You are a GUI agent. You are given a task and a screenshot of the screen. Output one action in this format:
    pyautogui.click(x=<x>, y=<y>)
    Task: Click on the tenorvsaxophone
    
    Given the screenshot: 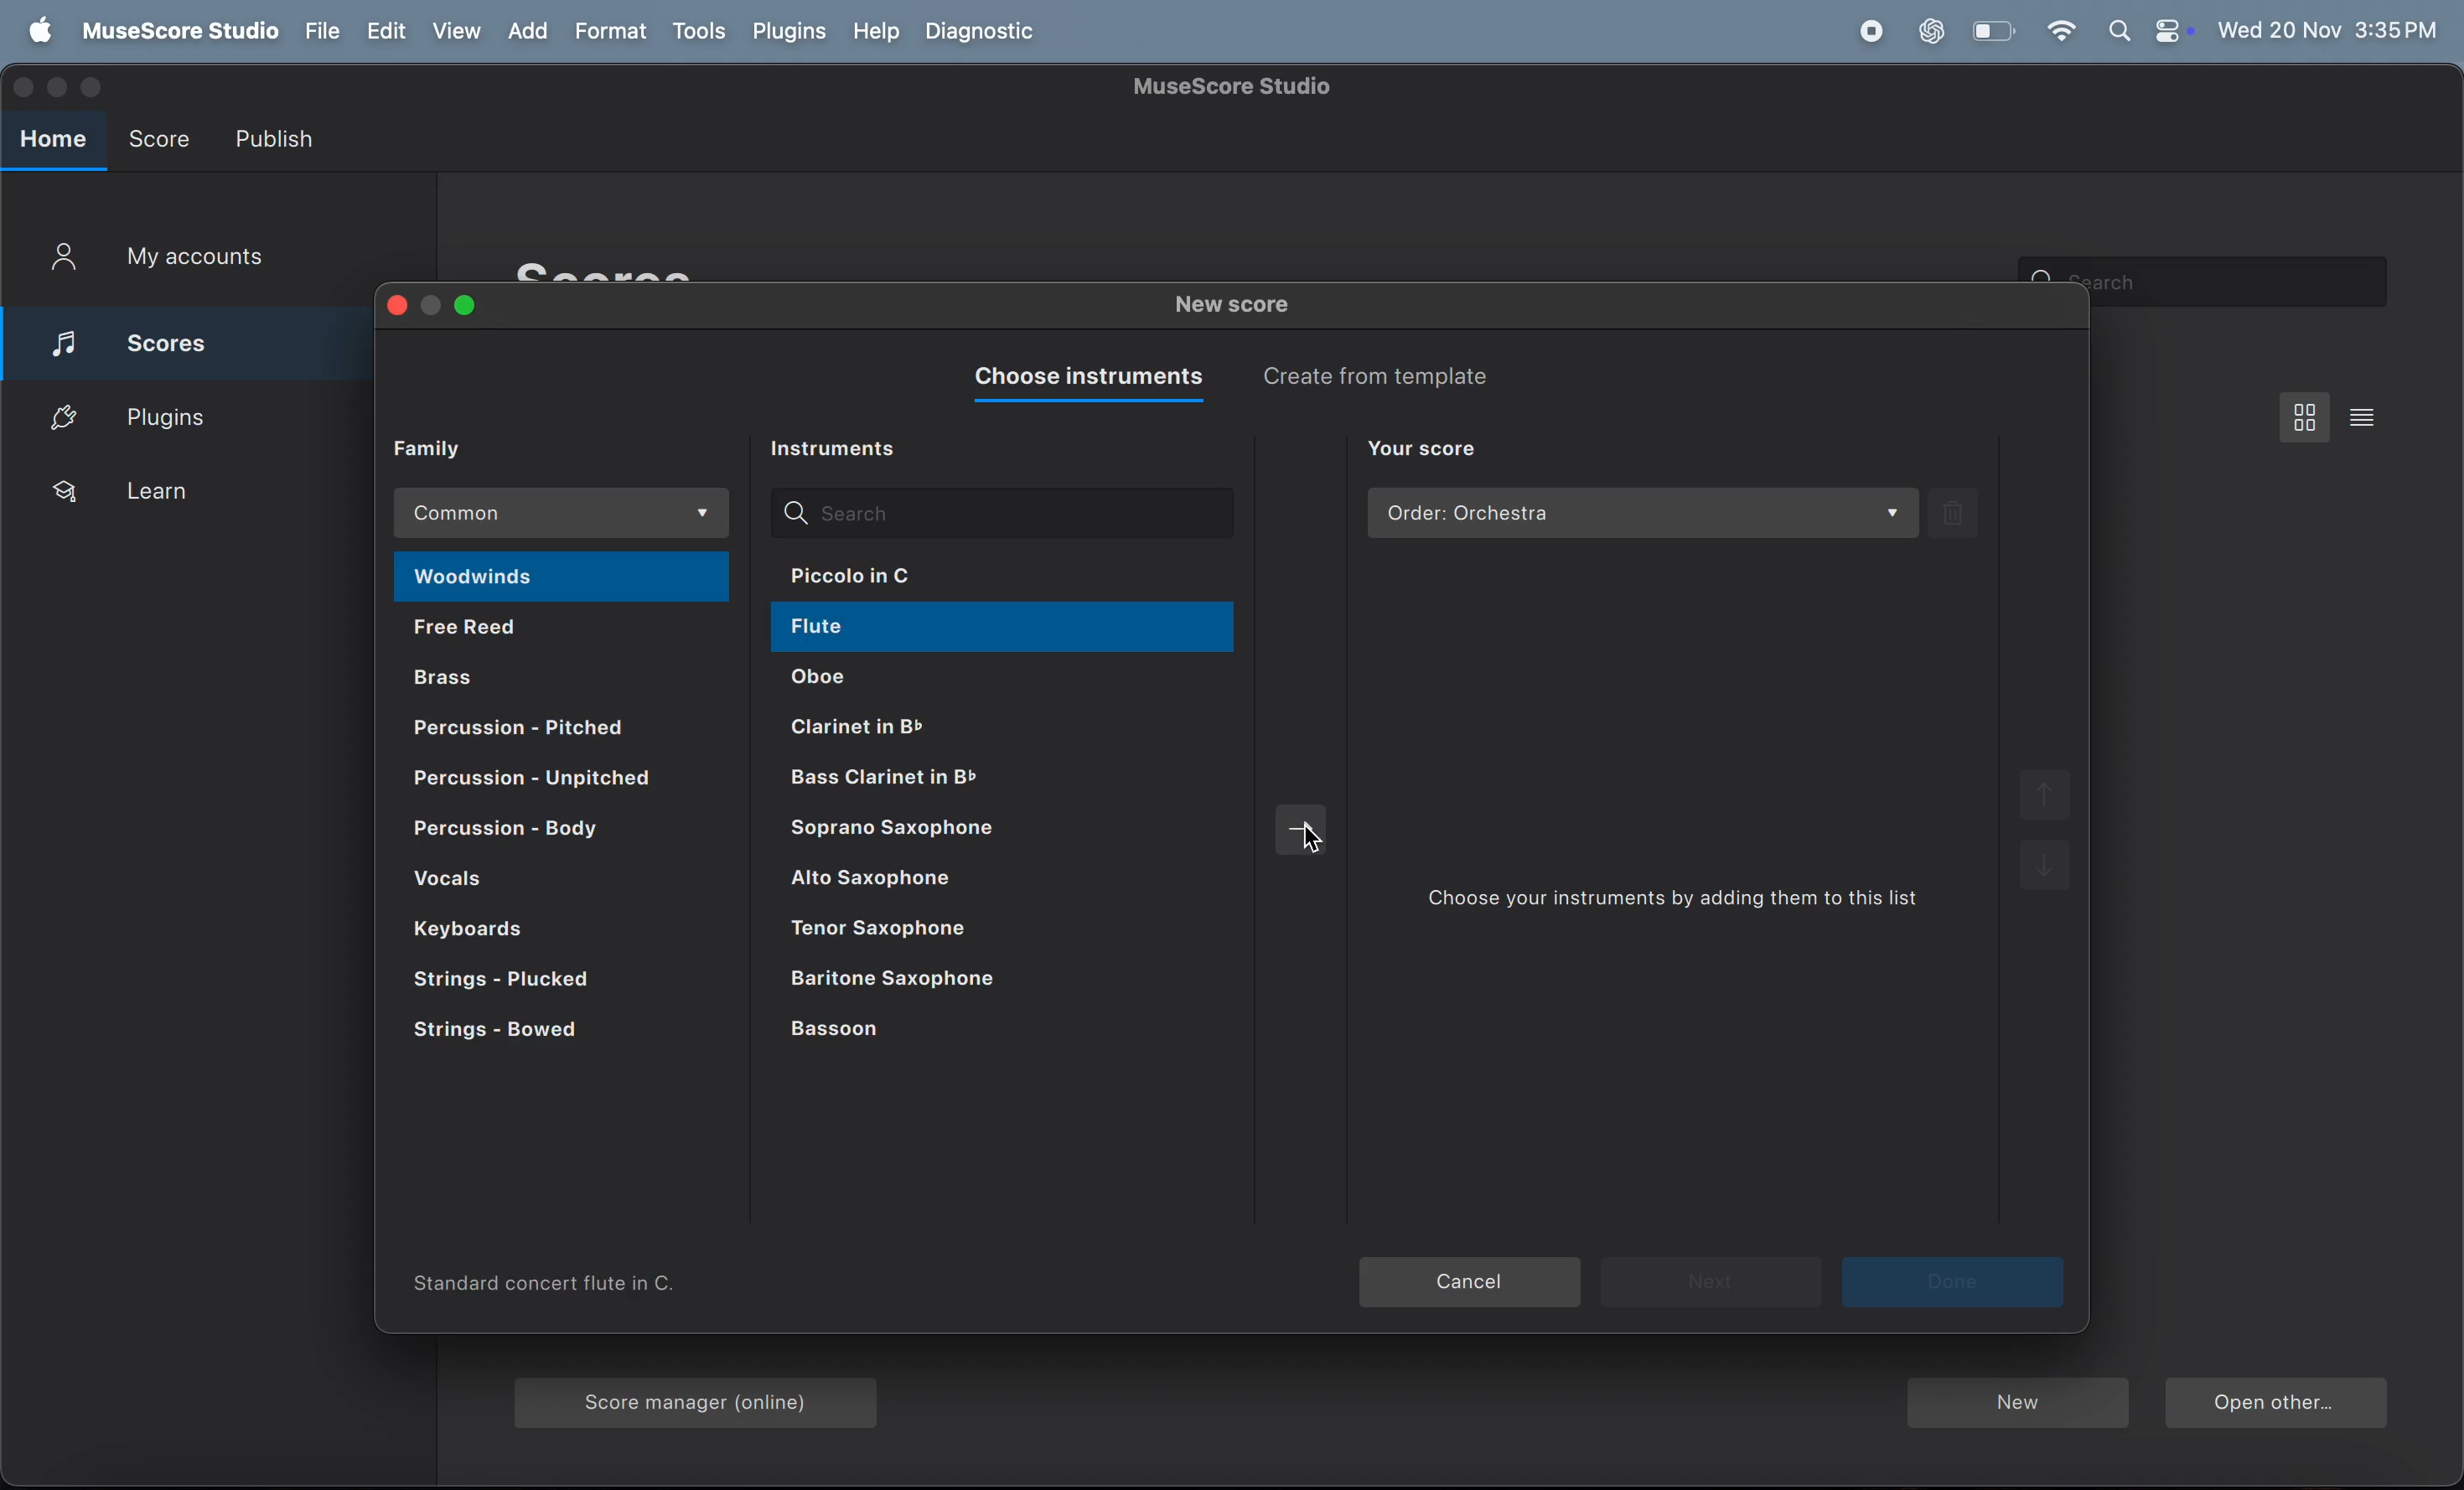 What is the action you would take?
    pyautogui.click(x=983, y=931)
    